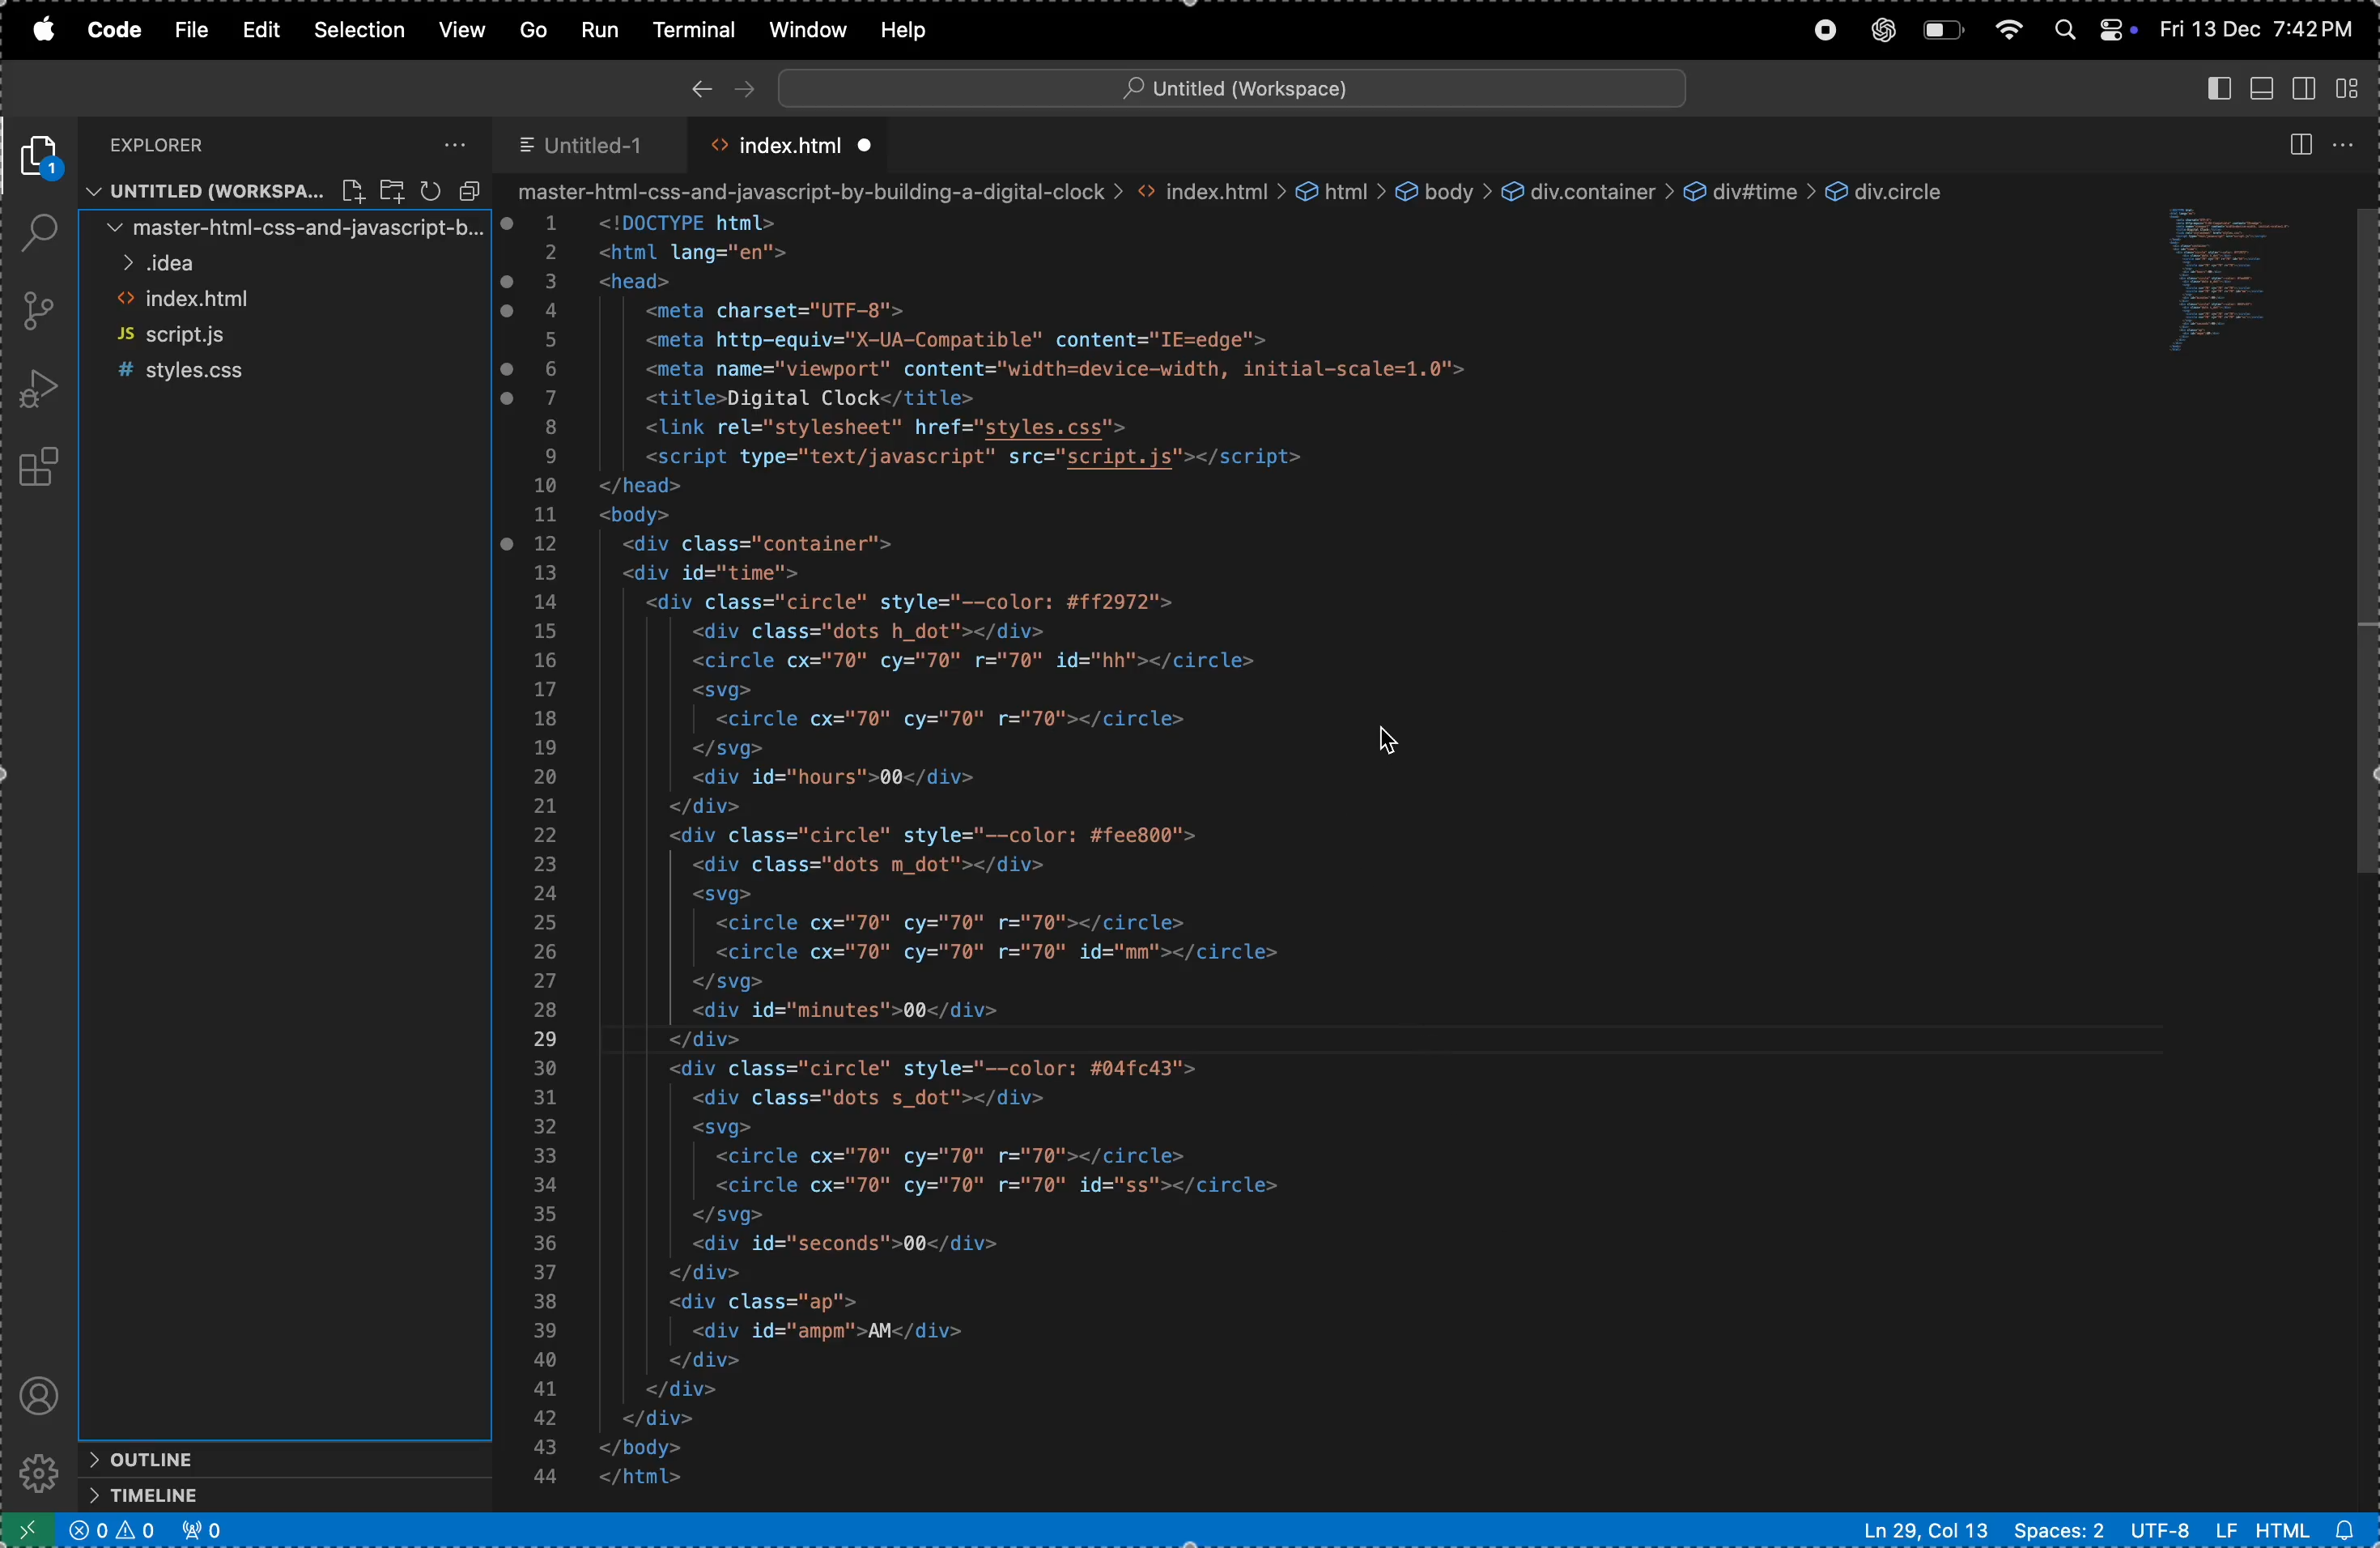 This screenshot has width=2380, height=1548. What do you see at coordinates (259, 30) in the screenshot?
I see `Edit` at bounding box center [259, 30].